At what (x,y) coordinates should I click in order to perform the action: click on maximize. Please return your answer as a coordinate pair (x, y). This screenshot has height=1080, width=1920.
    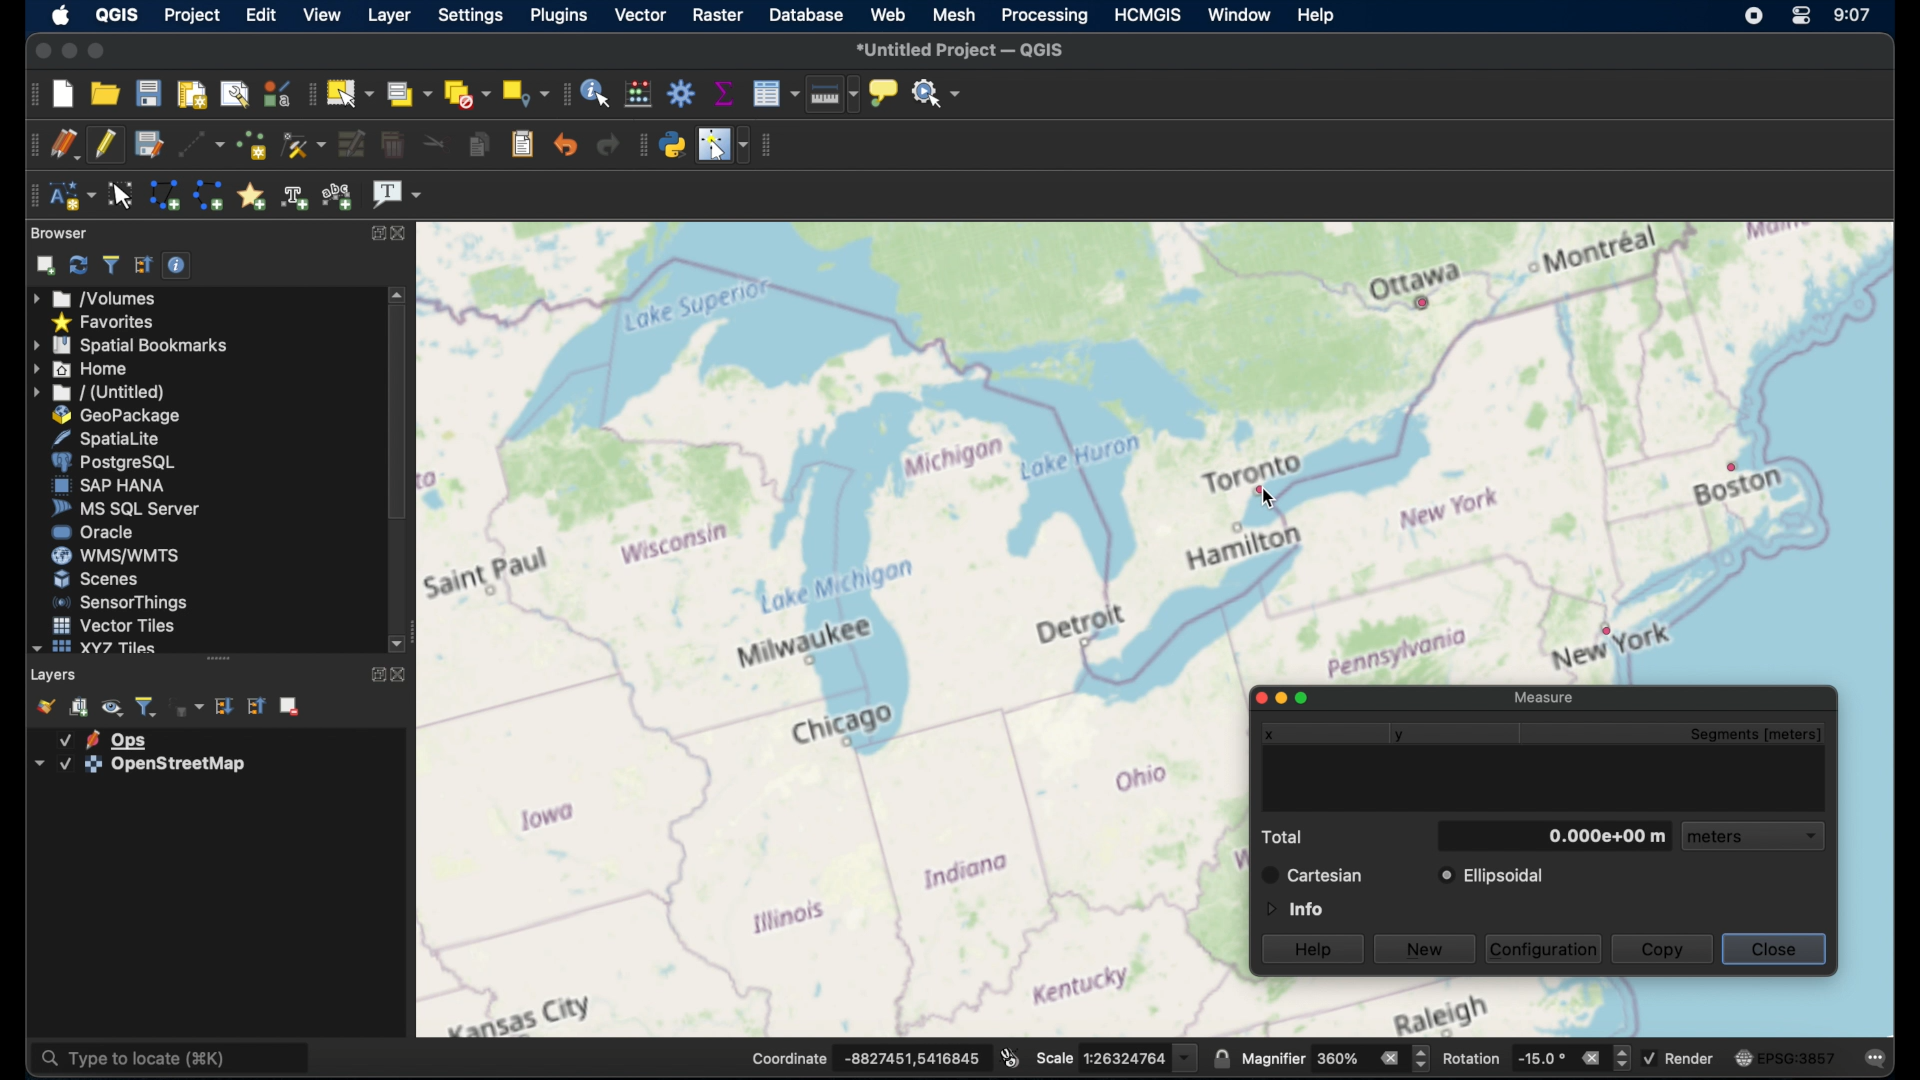
    Looking at the image, I should click on (379, 233).